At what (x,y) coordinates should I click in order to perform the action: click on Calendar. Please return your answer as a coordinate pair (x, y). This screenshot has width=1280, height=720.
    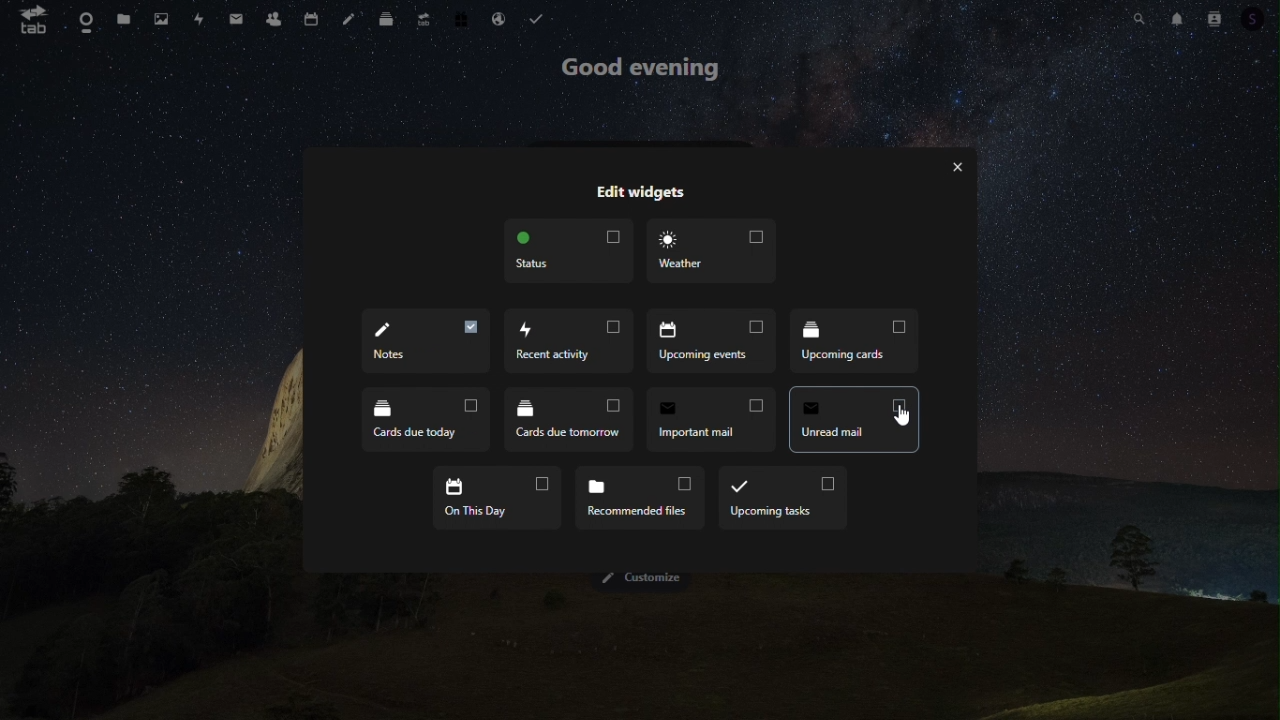
    Looking at the image, I should click on (310, 19).